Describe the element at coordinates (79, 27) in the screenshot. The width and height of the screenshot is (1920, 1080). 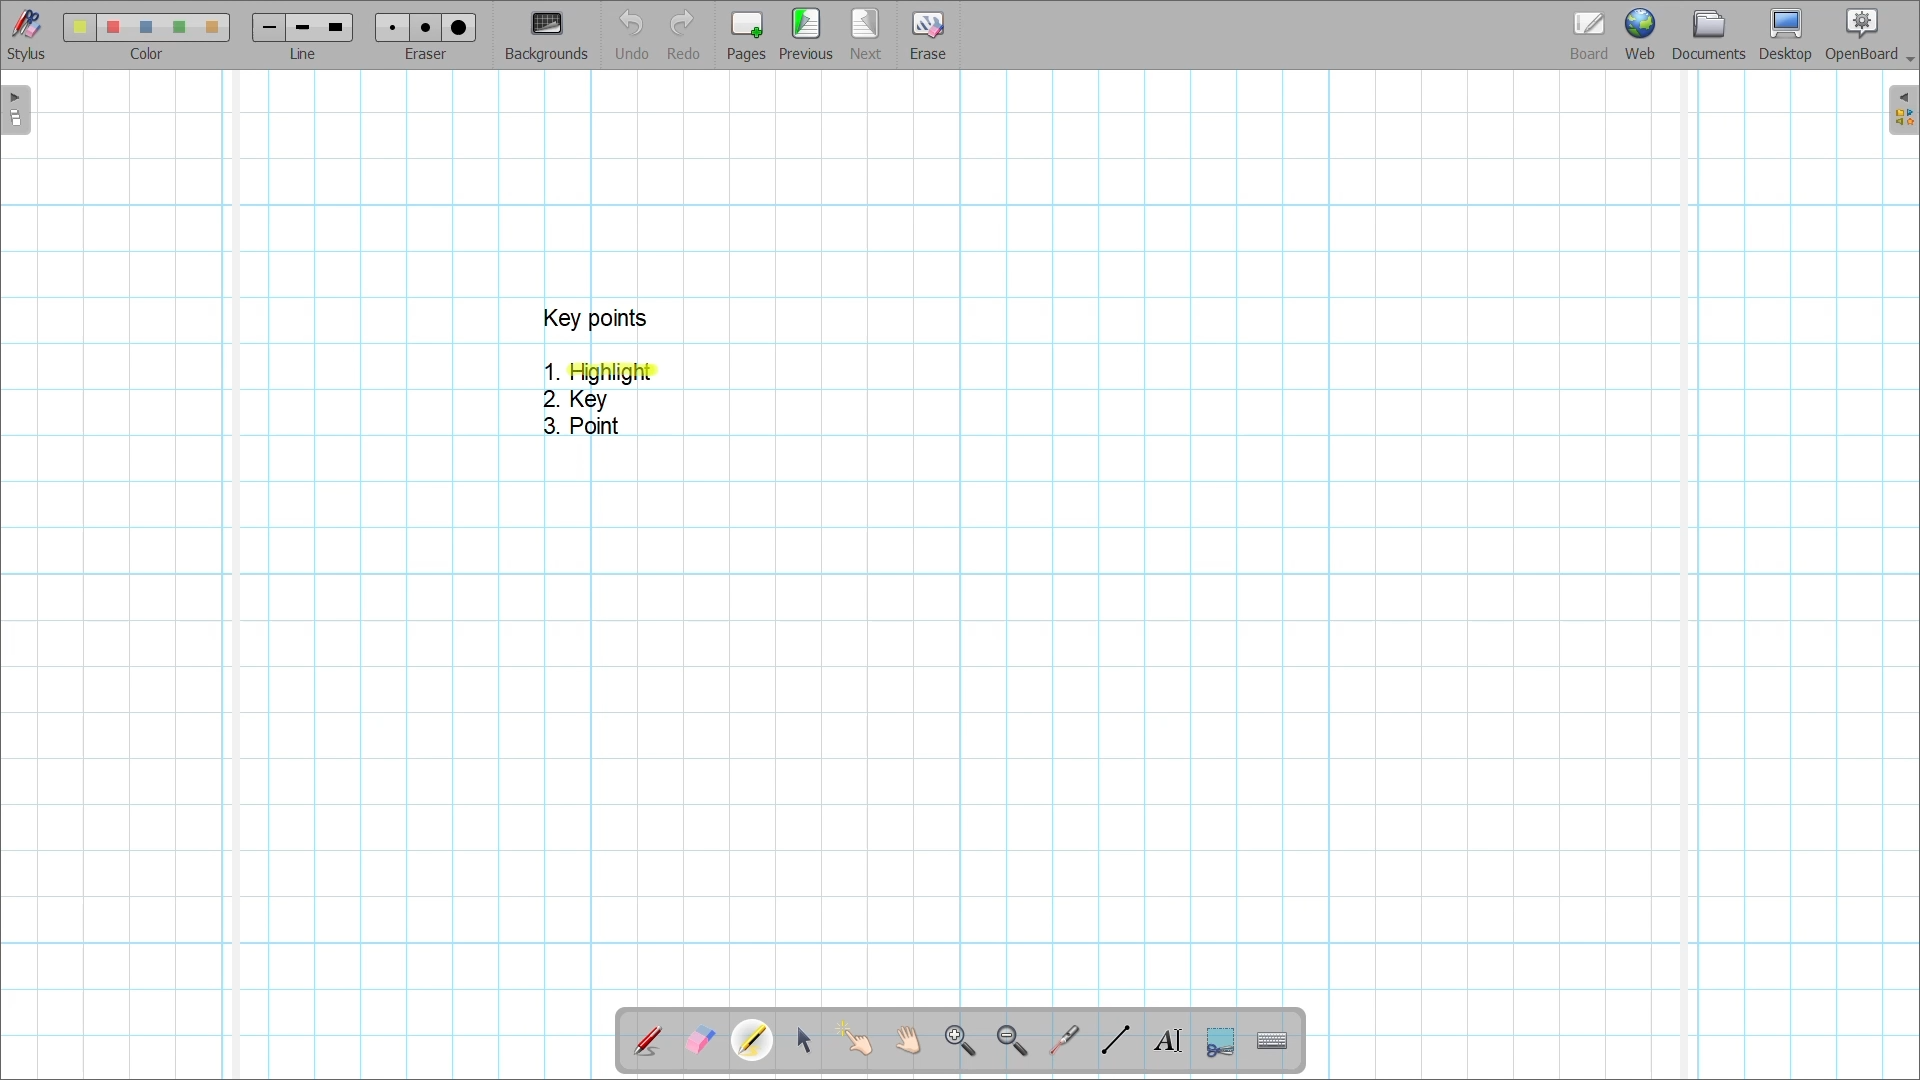
I see `Color 1` at that location.